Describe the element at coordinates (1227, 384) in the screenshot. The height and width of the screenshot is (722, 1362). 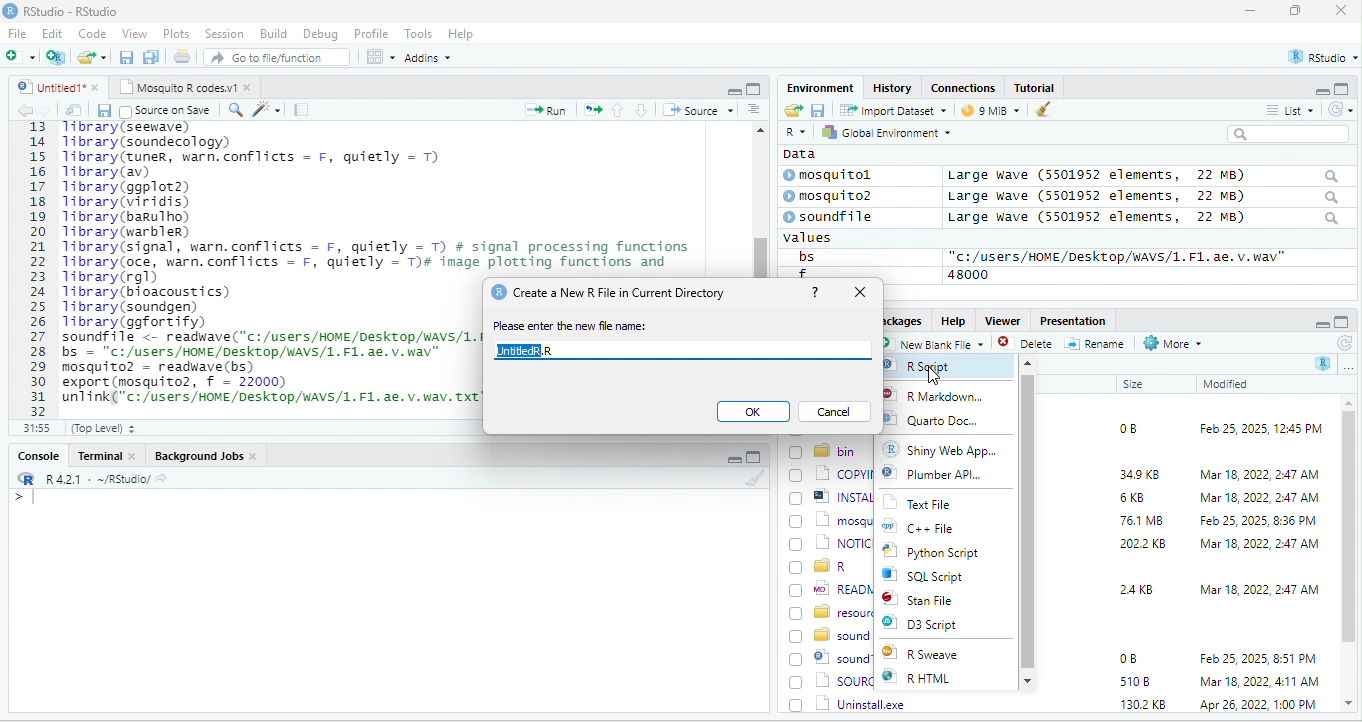
I see `Modified` at that location.